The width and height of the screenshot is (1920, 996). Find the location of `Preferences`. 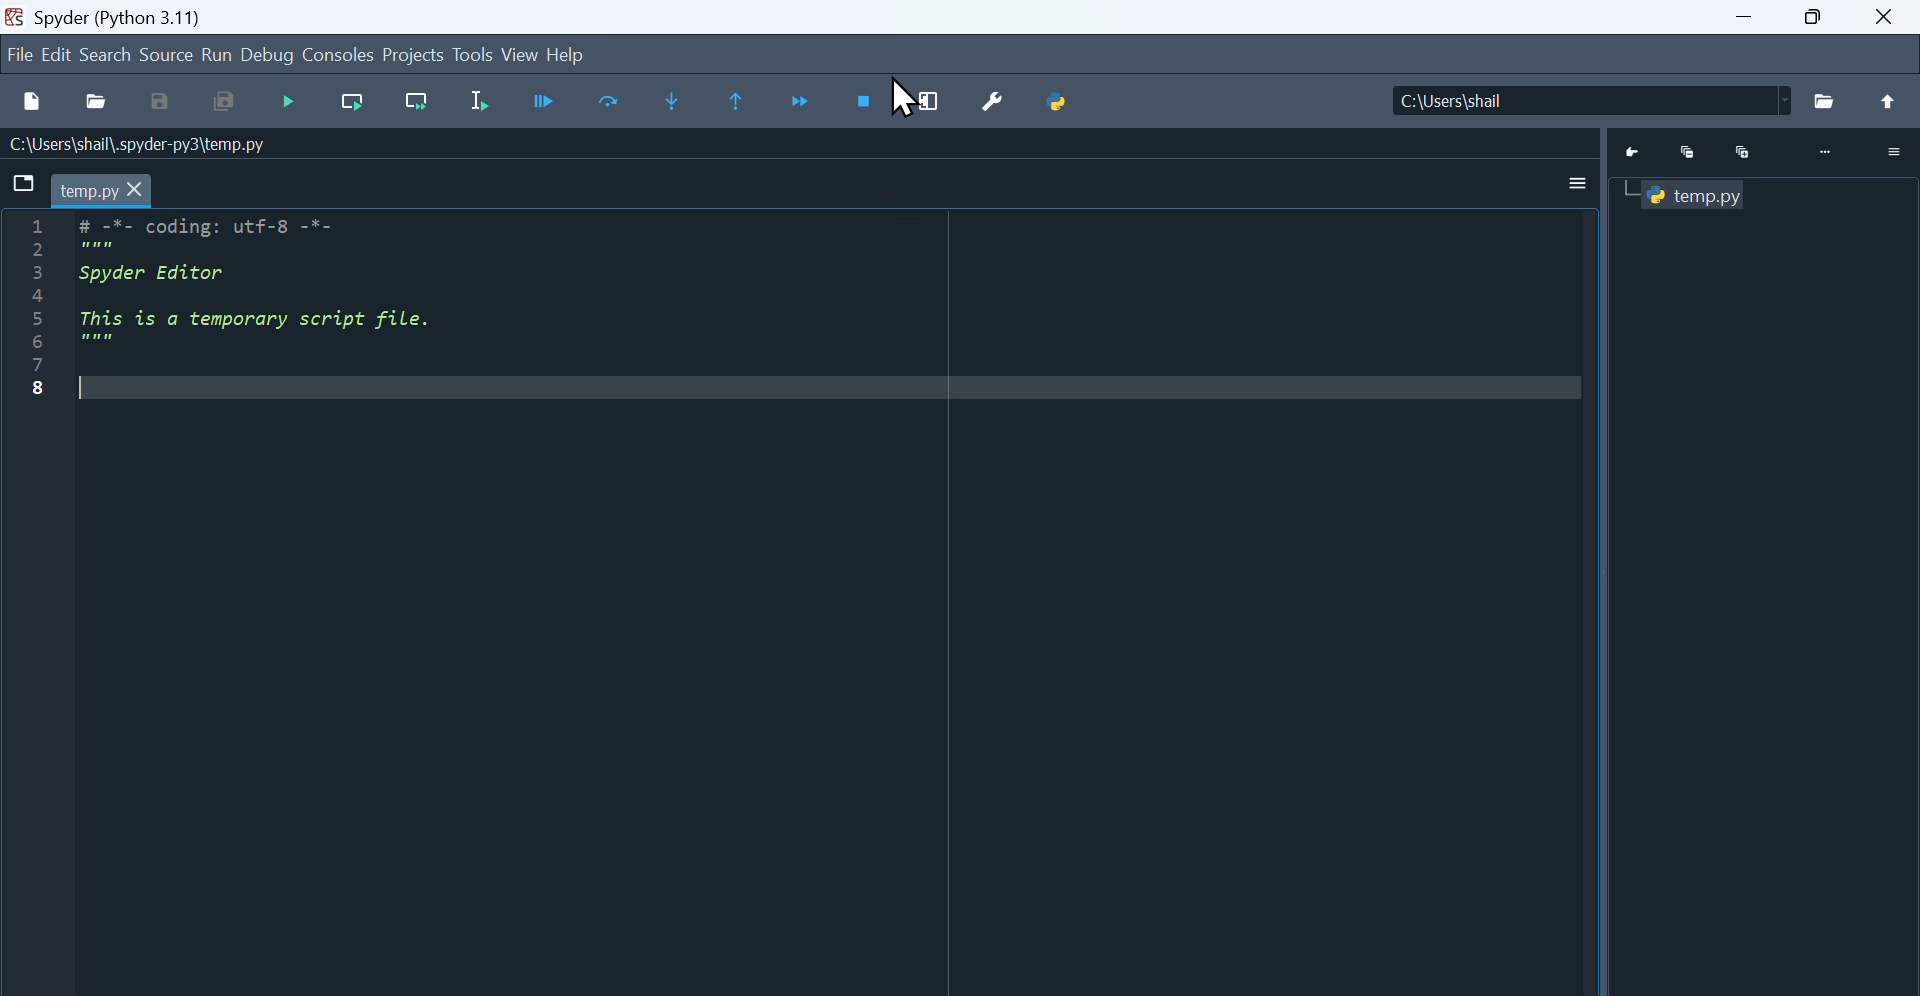

Preferences is located at coordinates (993, 103).